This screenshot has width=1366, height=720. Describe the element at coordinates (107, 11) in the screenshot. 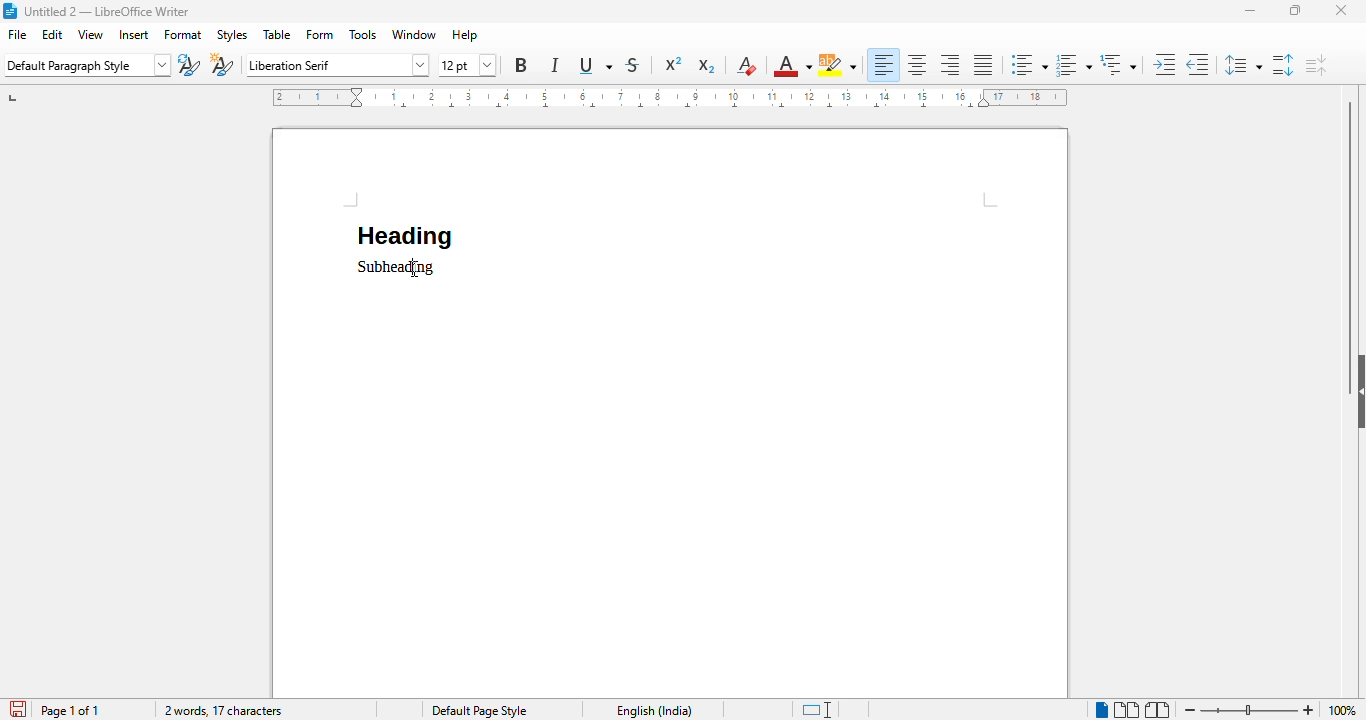

I see `title` at that location.